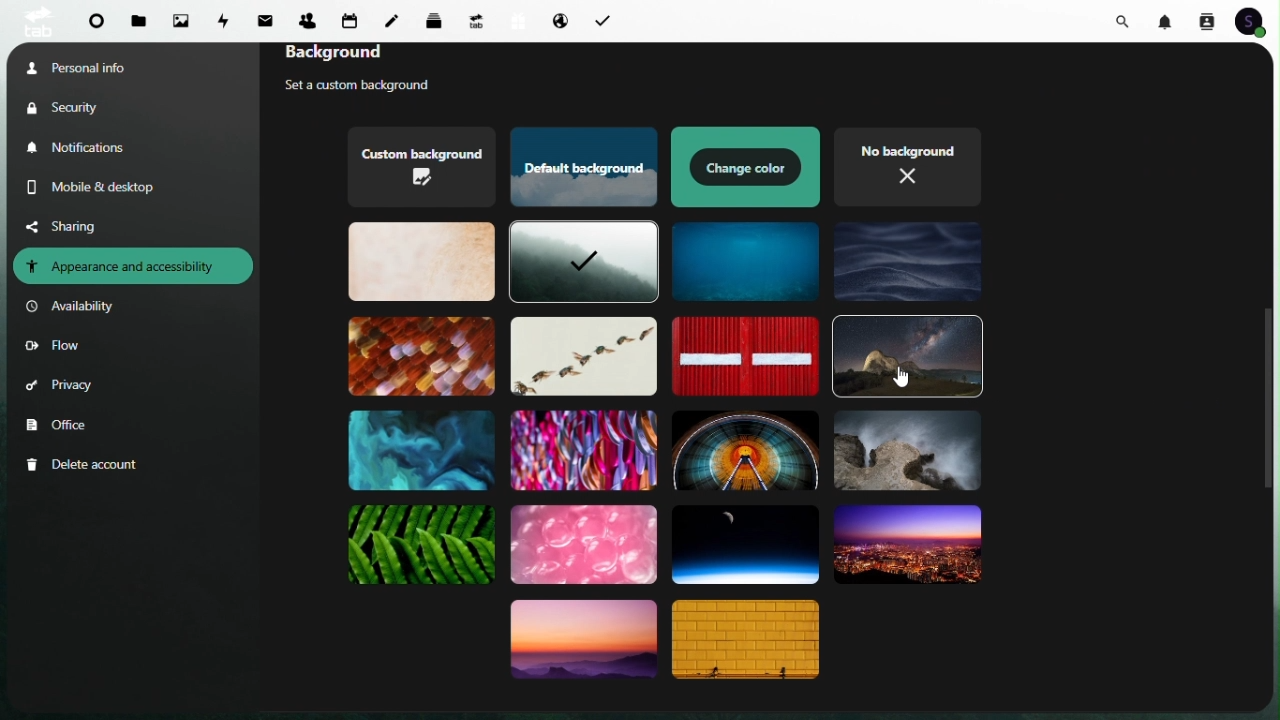  Describe the element at coordinates (133, 266) in the screenshot. I see `Appearance and visibility` at that location.